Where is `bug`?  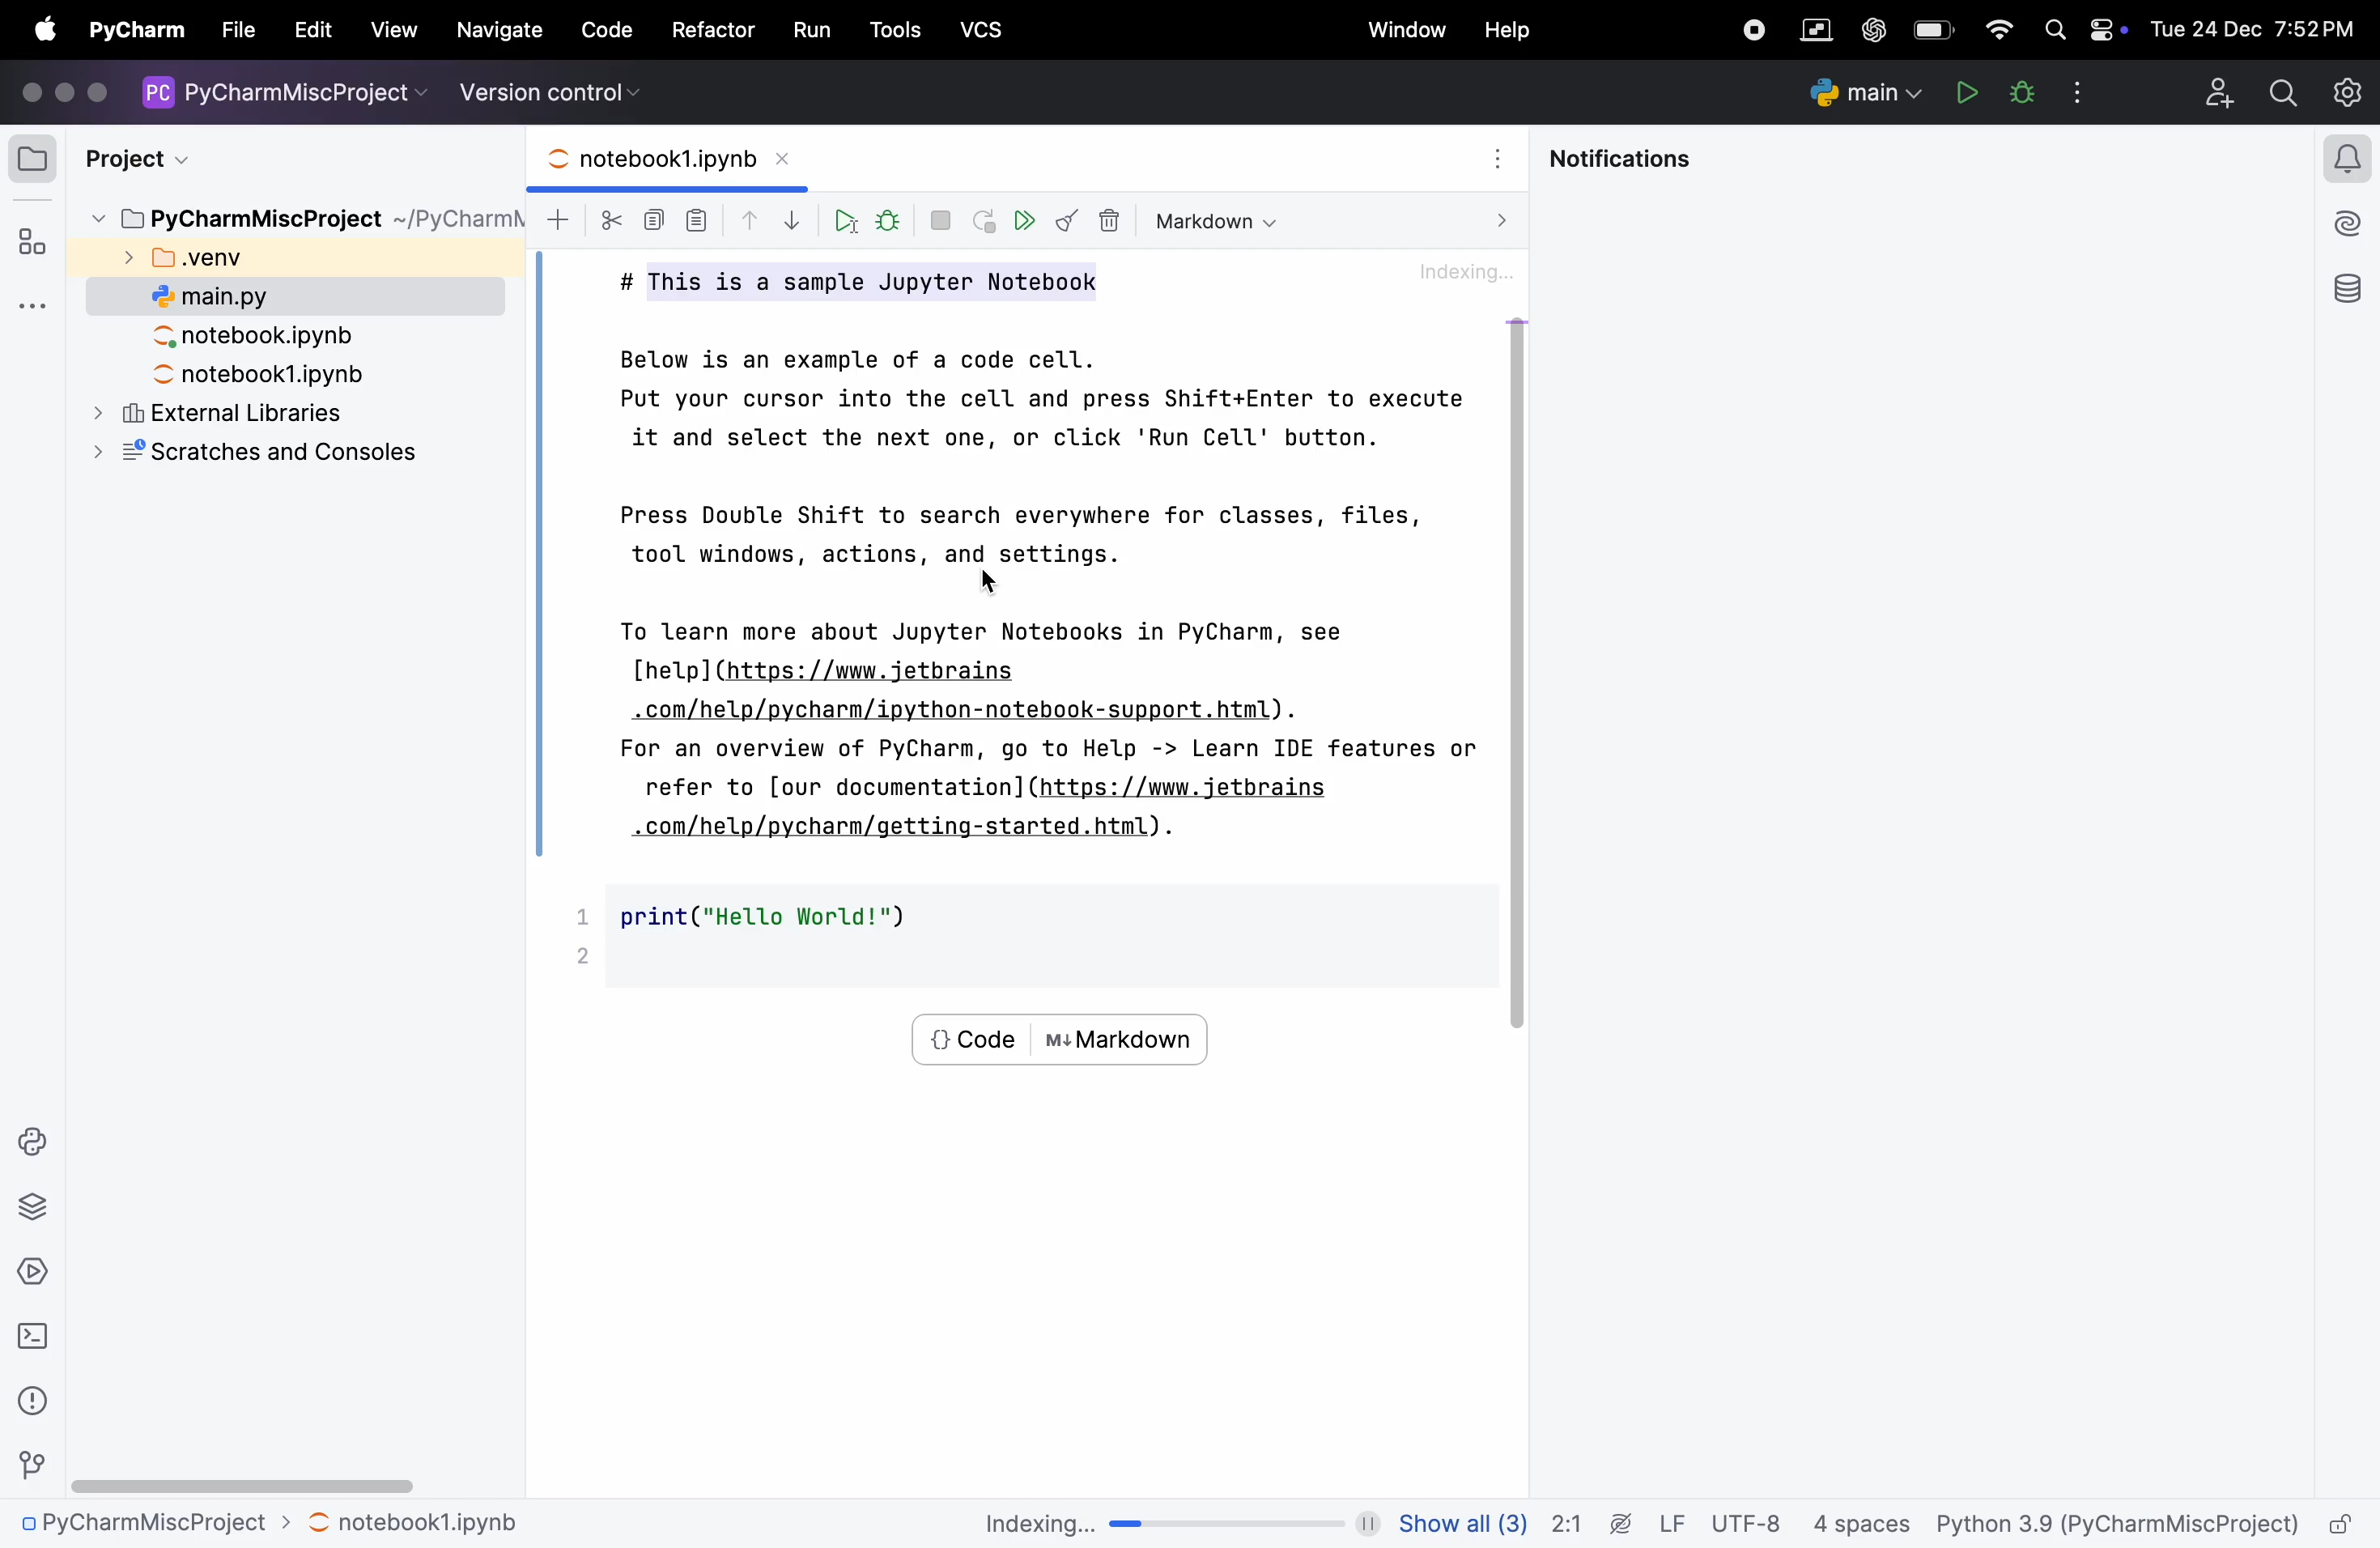 bug is located at coordinates (889, 219).